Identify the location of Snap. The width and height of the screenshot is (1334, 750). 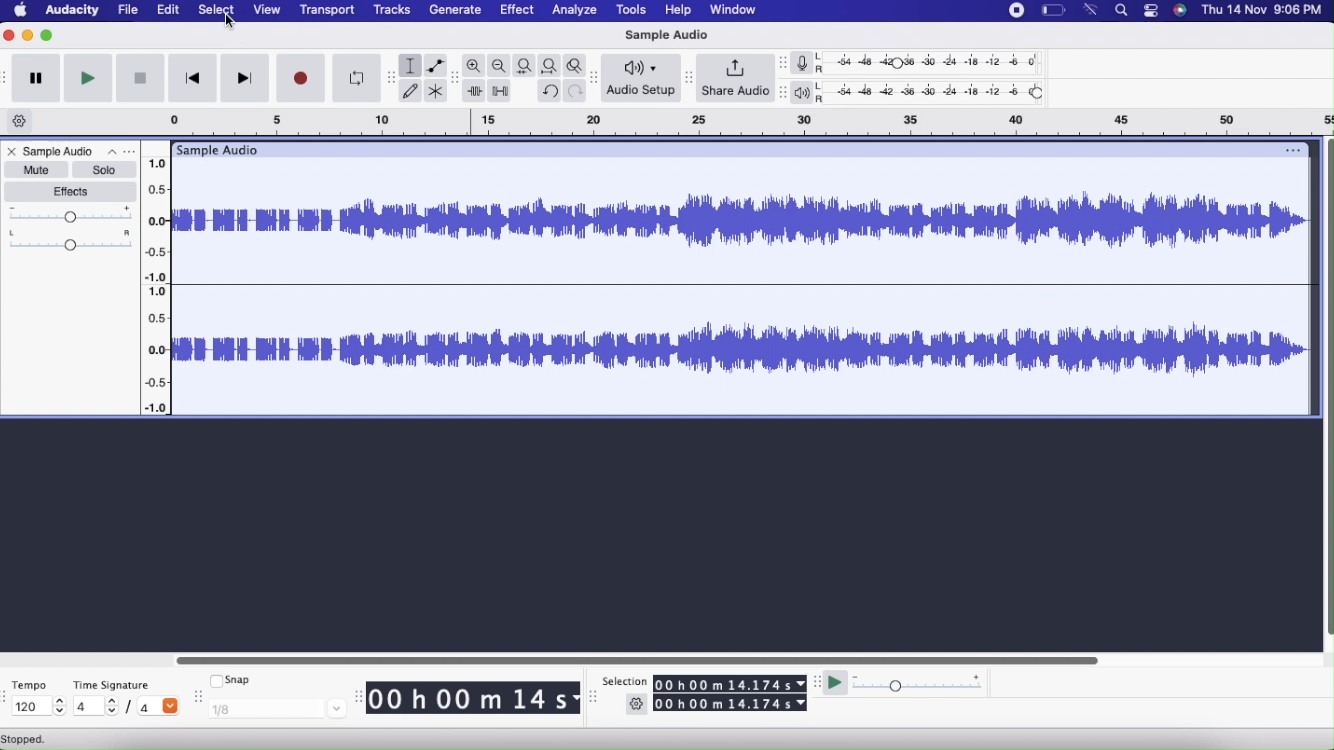
(234, 680).